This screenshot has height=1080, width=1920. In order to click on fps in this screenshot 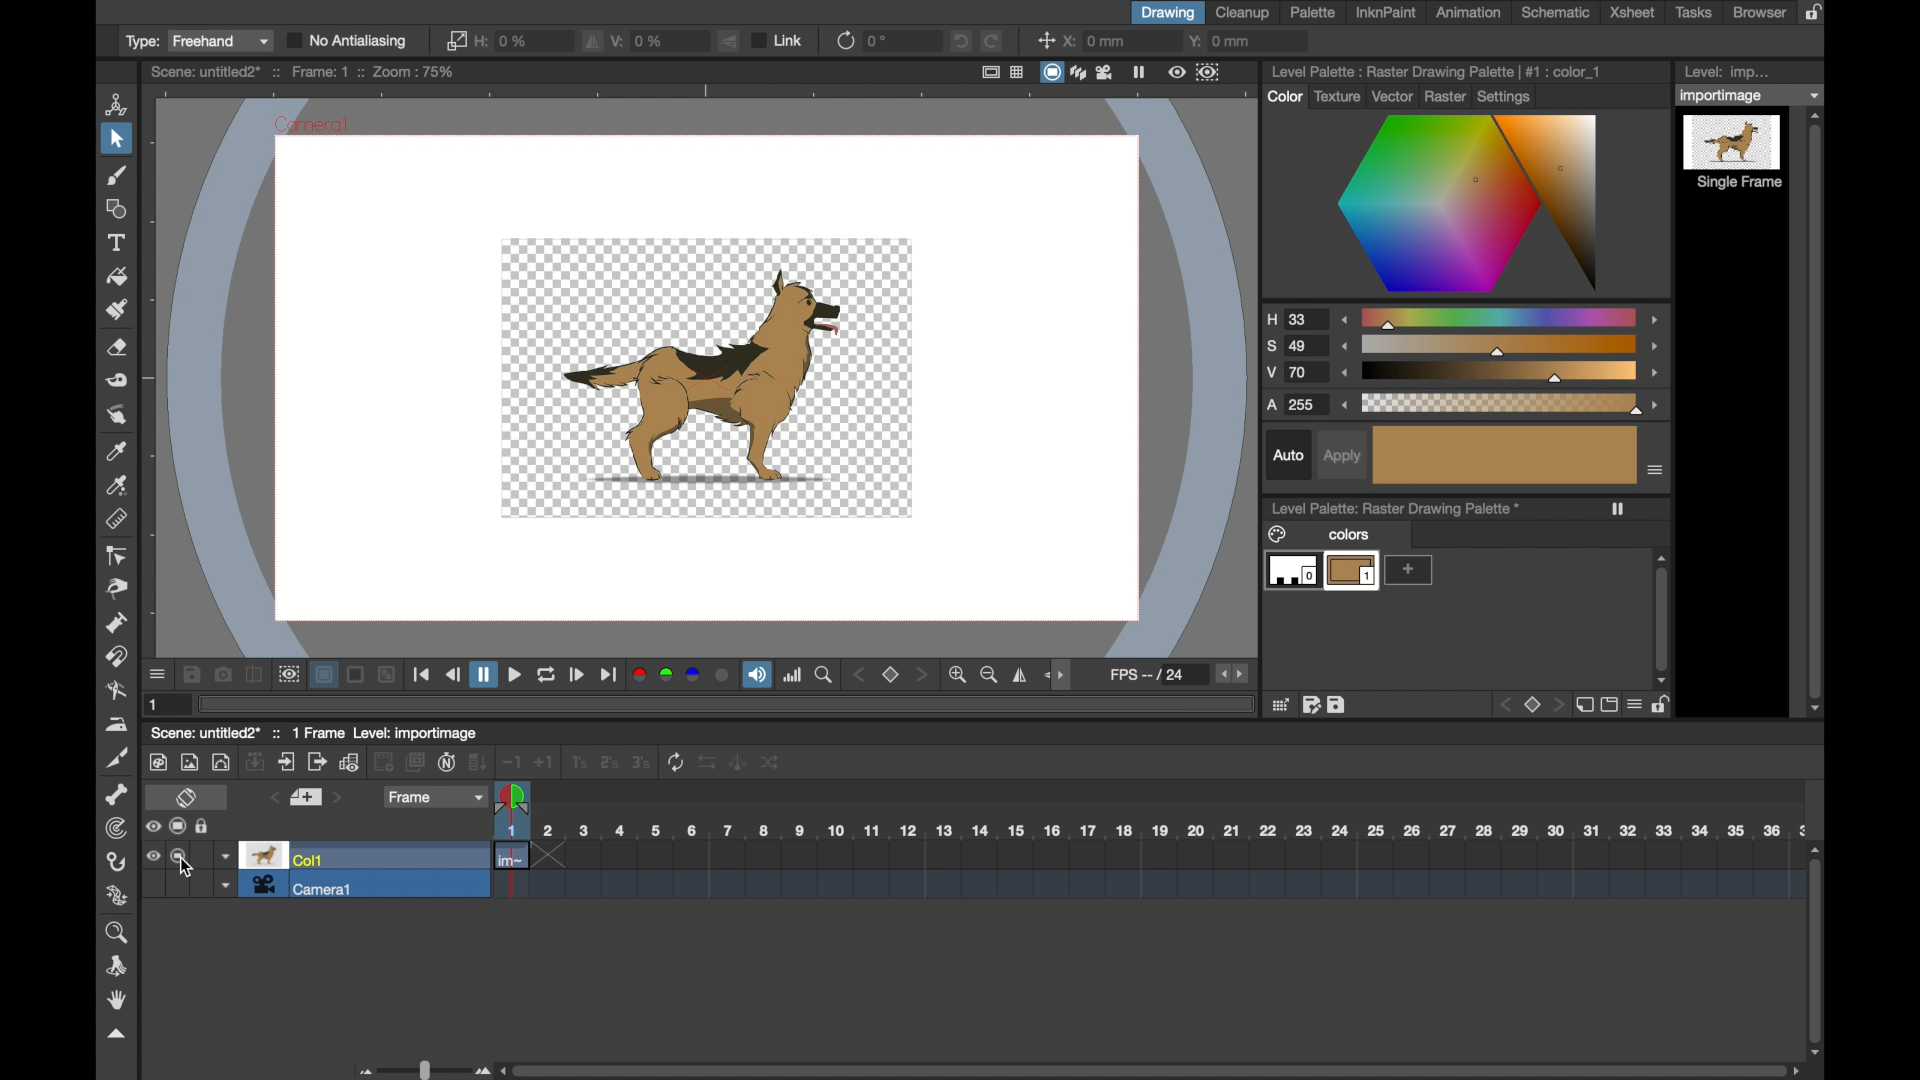, I will do `click(1148, 674)`.